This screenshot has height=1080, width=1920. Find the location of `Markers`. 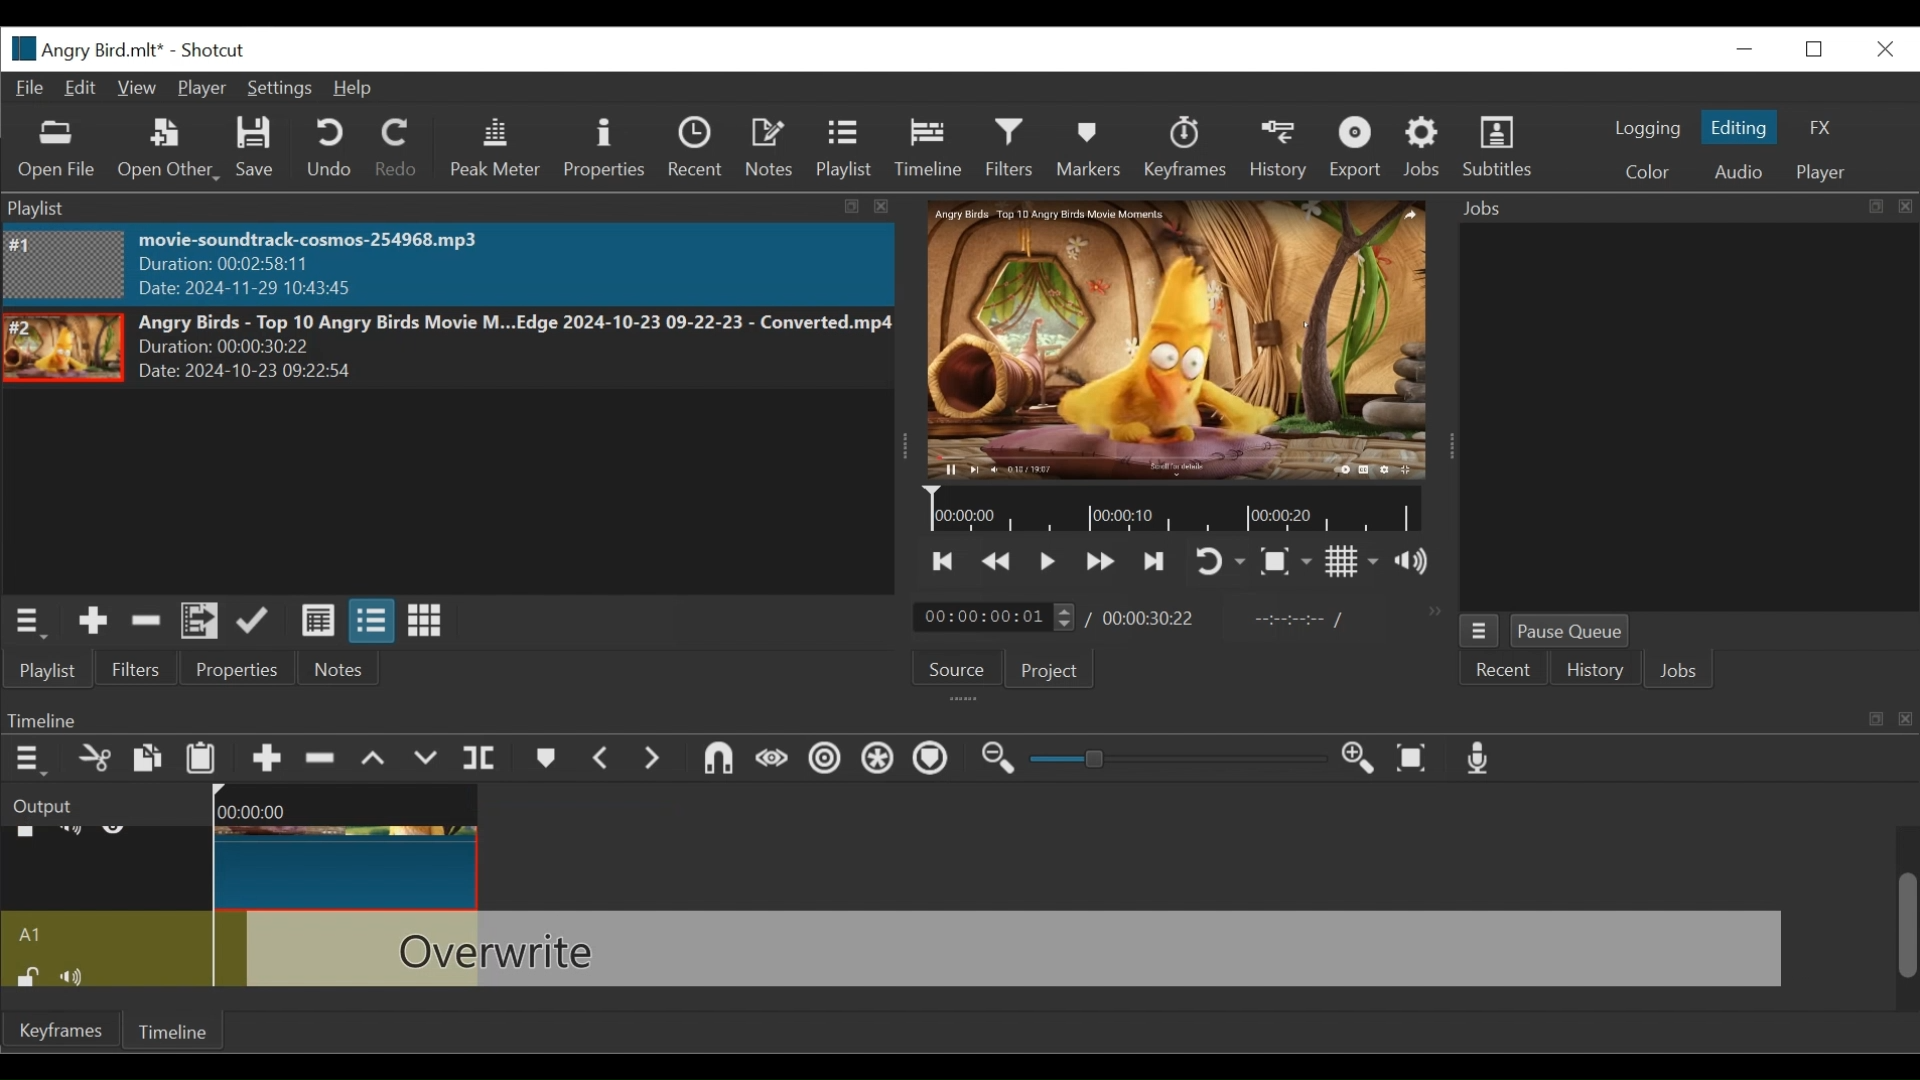

Markers is located at coordinates (1089, 148).